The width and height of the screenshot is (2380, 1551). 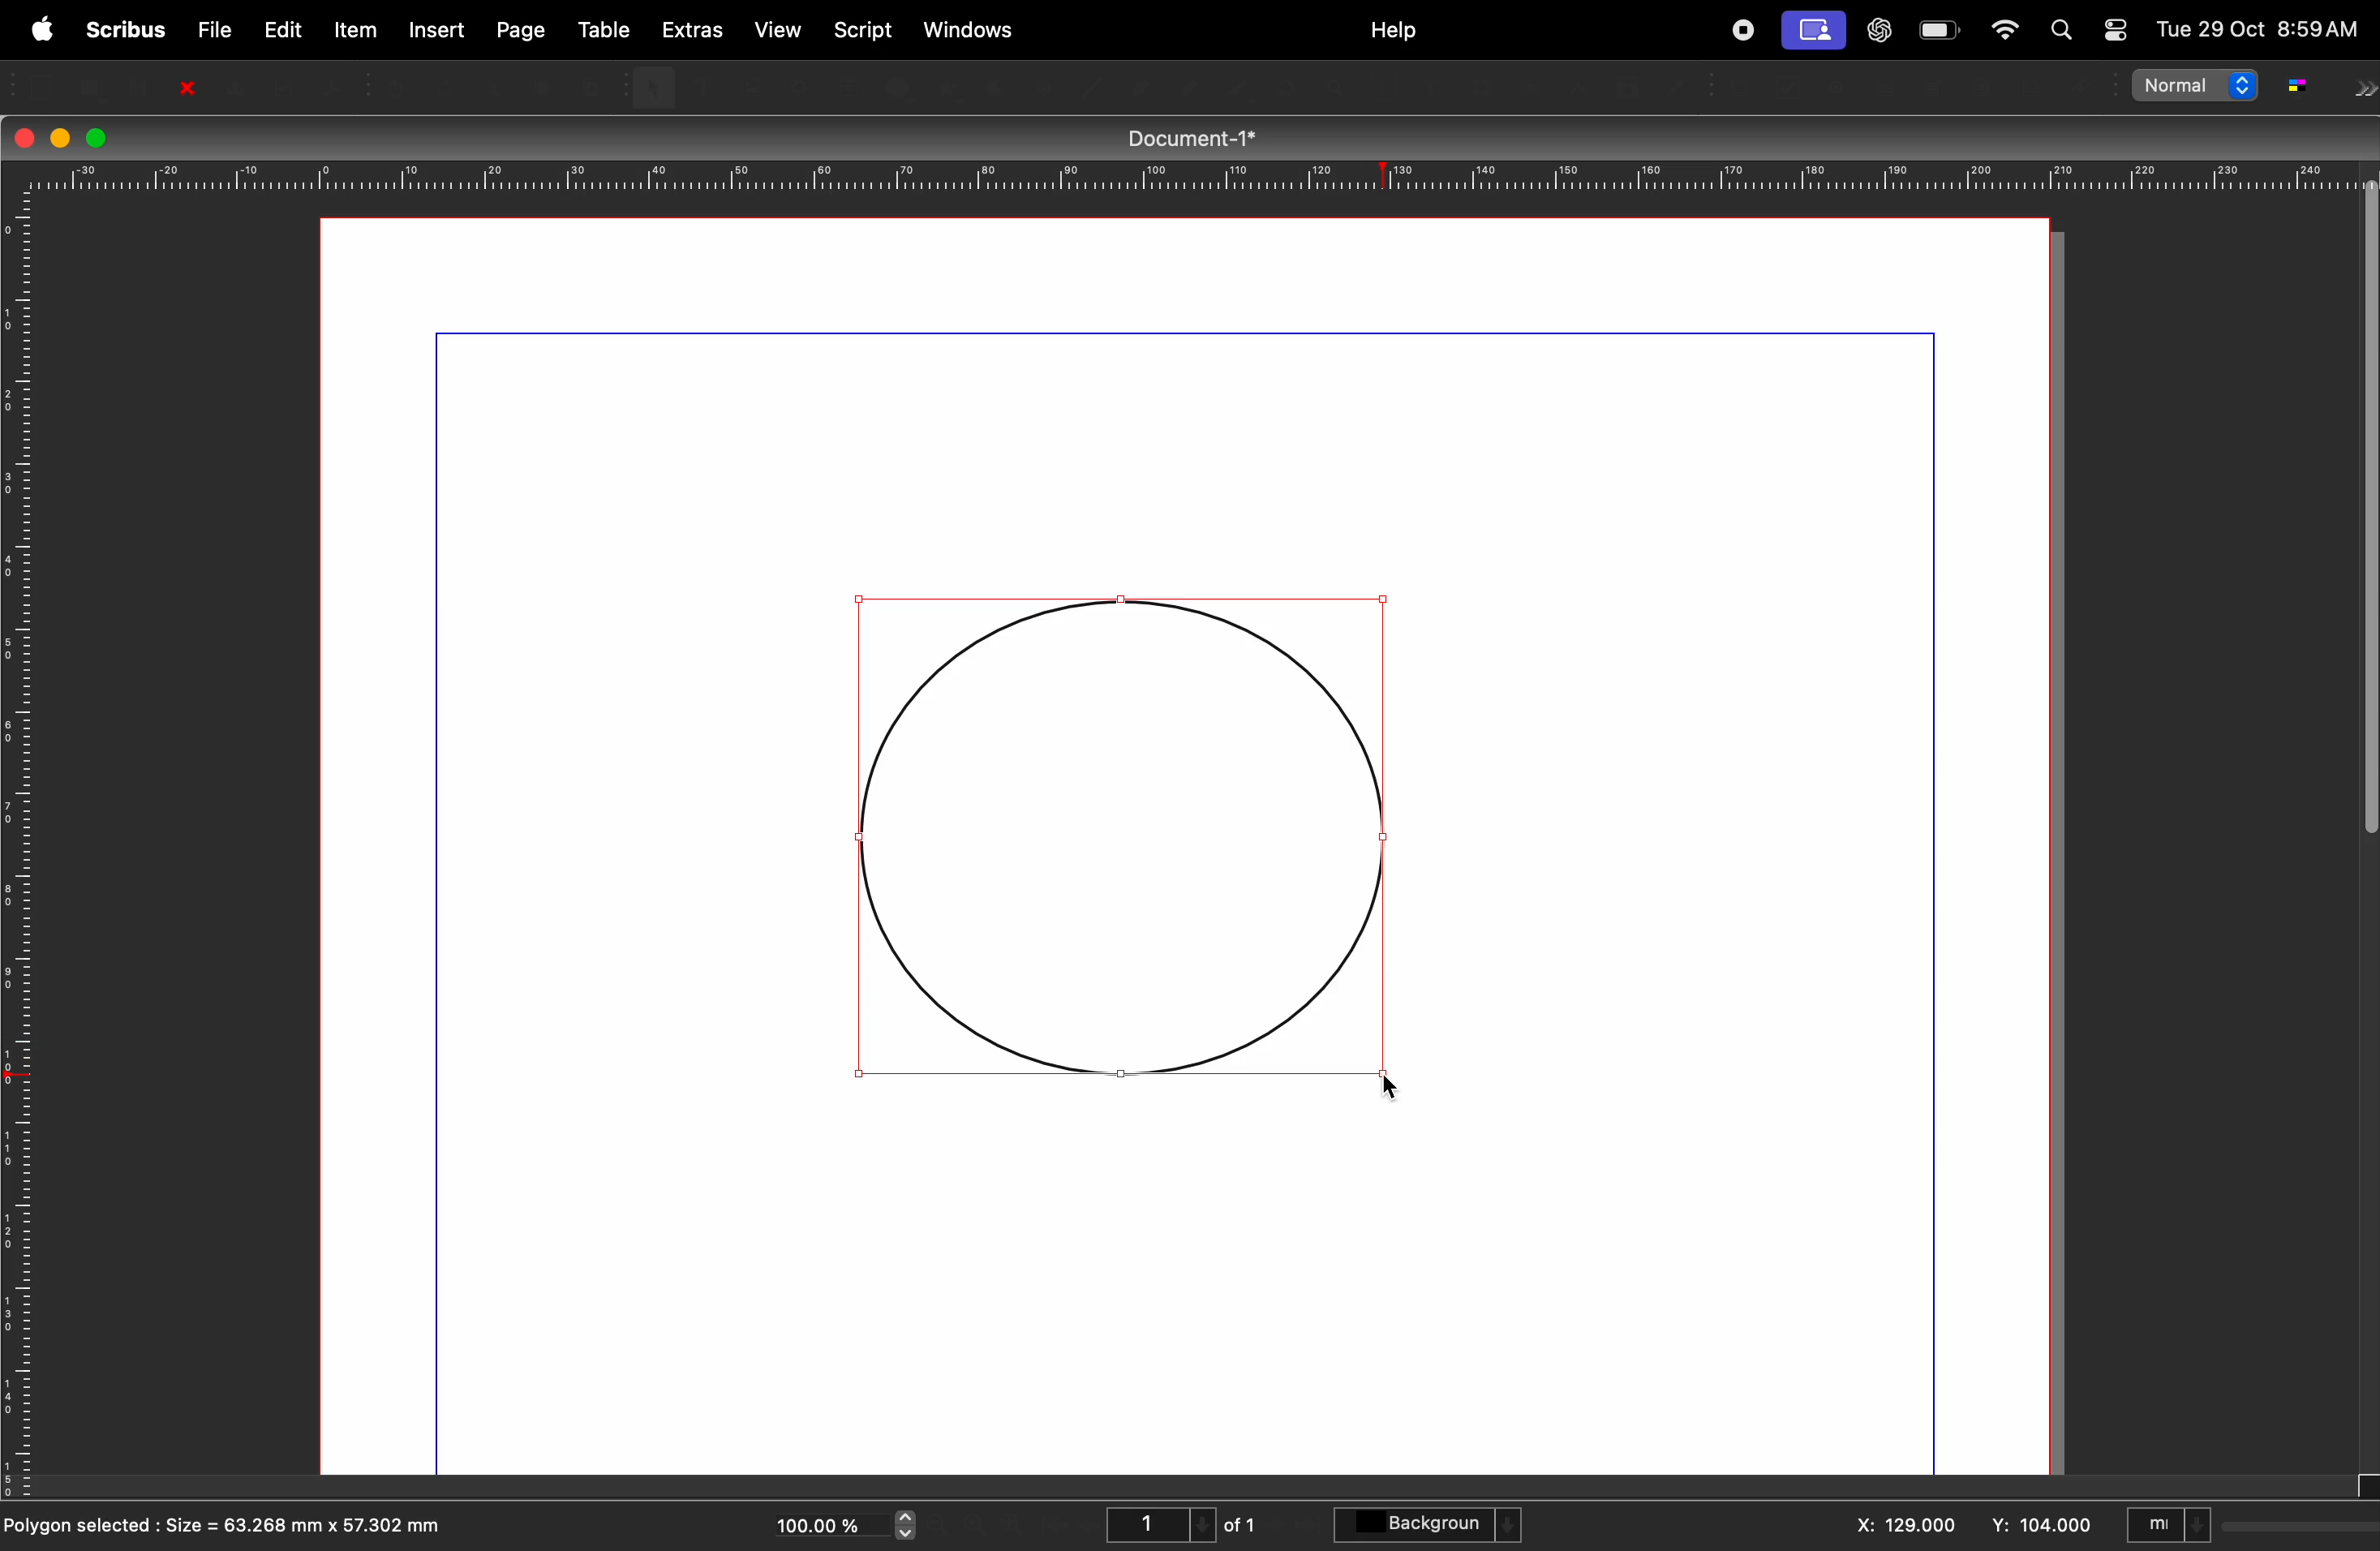 What do you see at coordinates (245, 1528) in the screenshot?
I see `polygon selected : Size = 63.268 mm x 57.302 mm` at bounding box center [245, 1528].